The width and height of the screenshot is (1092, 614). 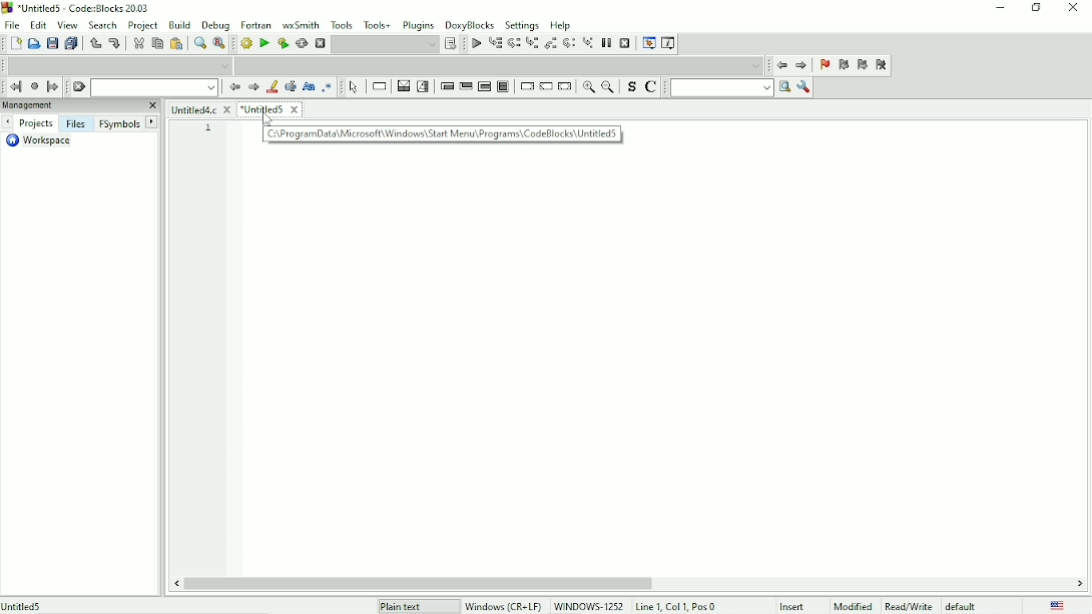 What do you see at coordinates (301, 44) in the screenshot?
I see `Rebuild` at bounding box center [301, 44].